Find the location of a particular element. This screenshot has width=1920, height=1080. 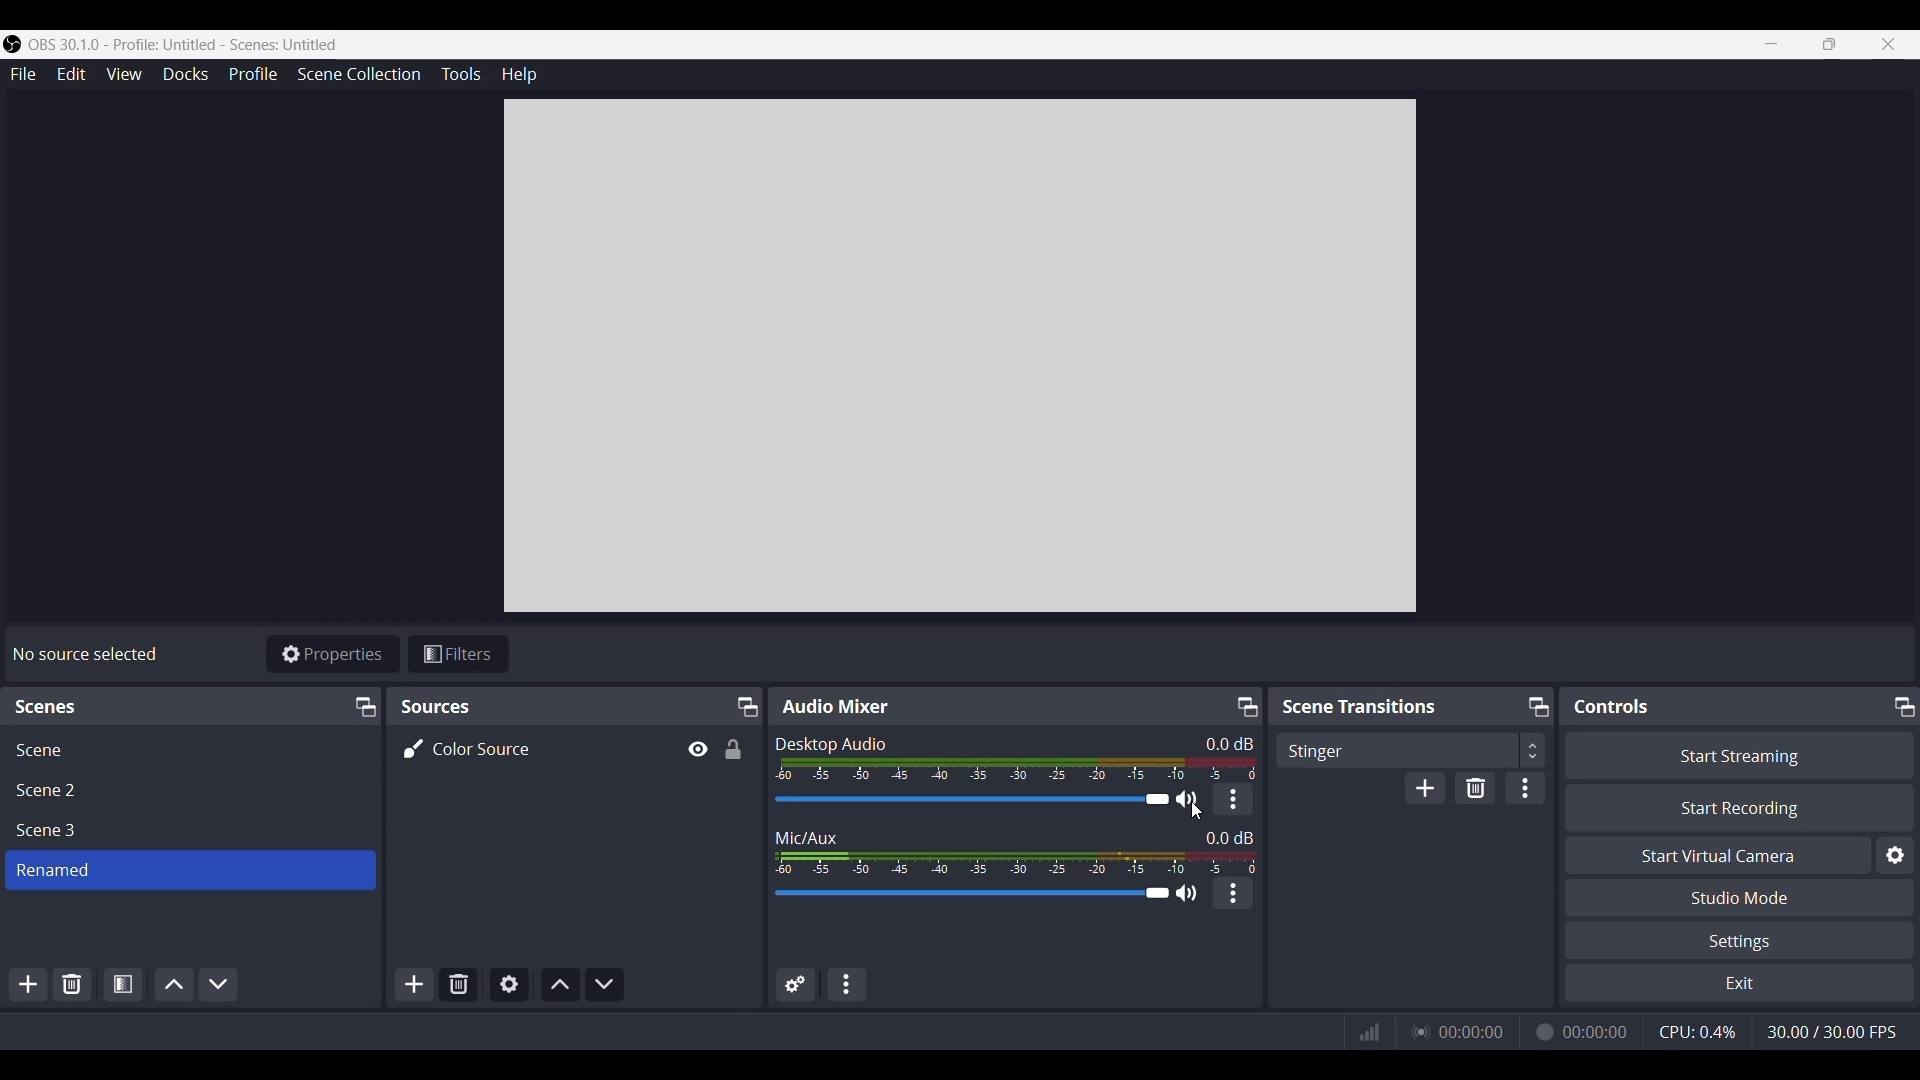

Increase/Decrease desktop audio volume is located at coordinates (970, 800).